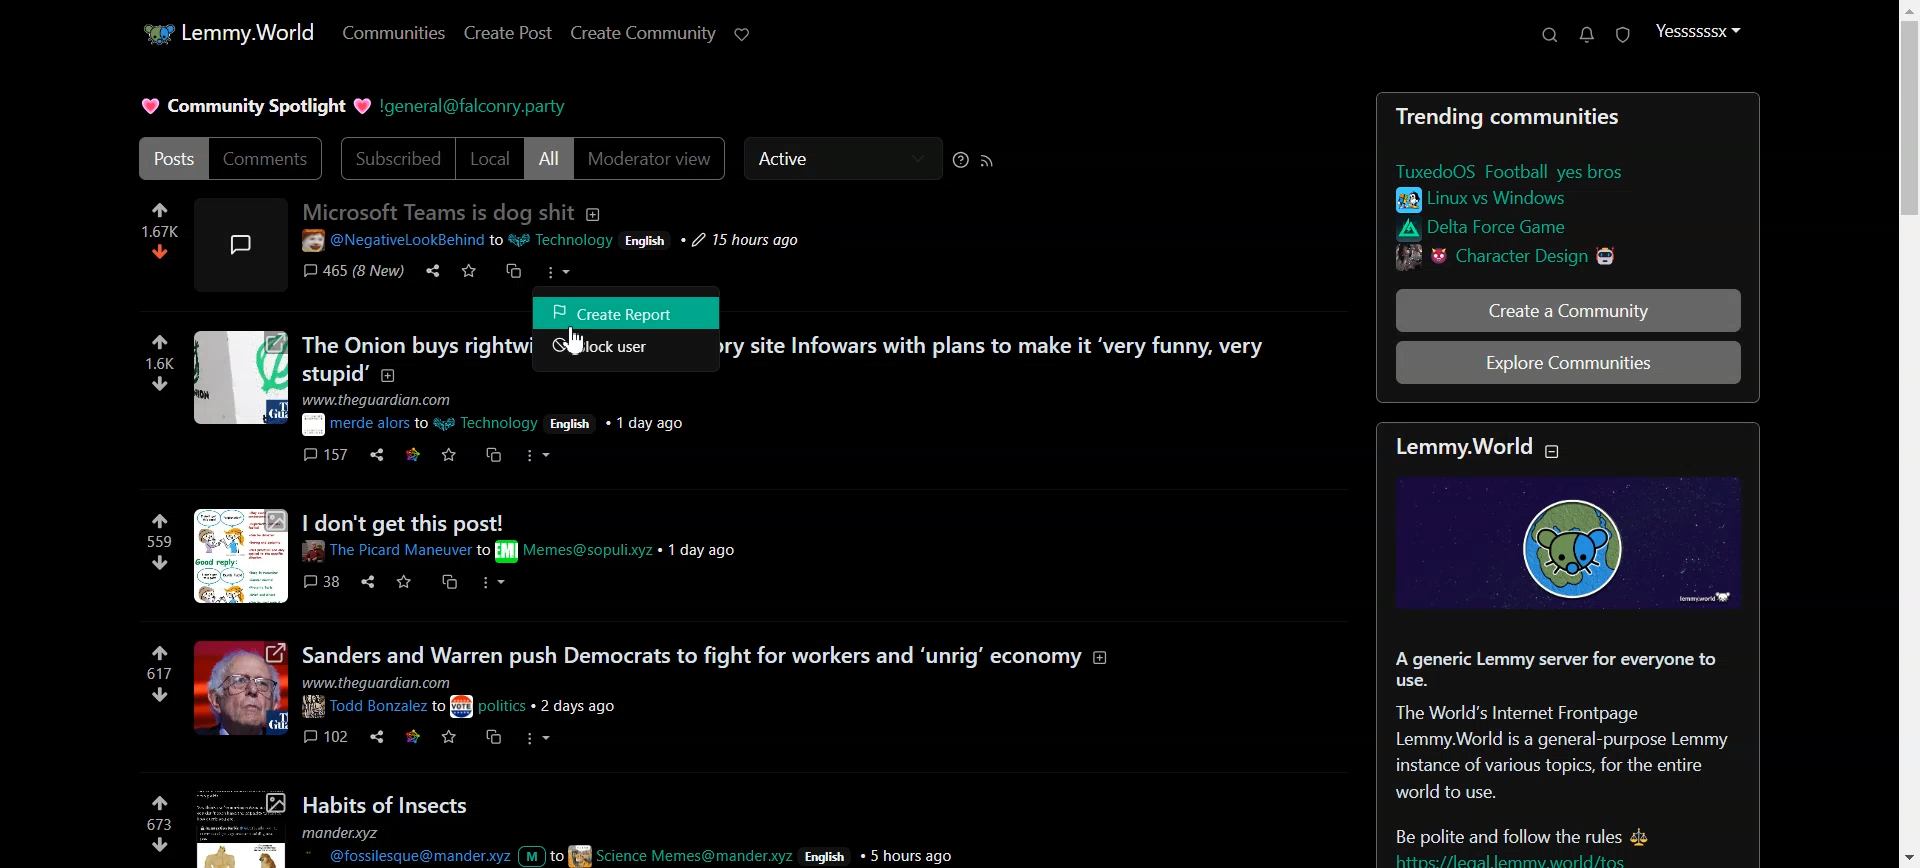  What do you see at coordinates (366, 582) in the screenshot?
I see `share` at bounding box center [366, 582].